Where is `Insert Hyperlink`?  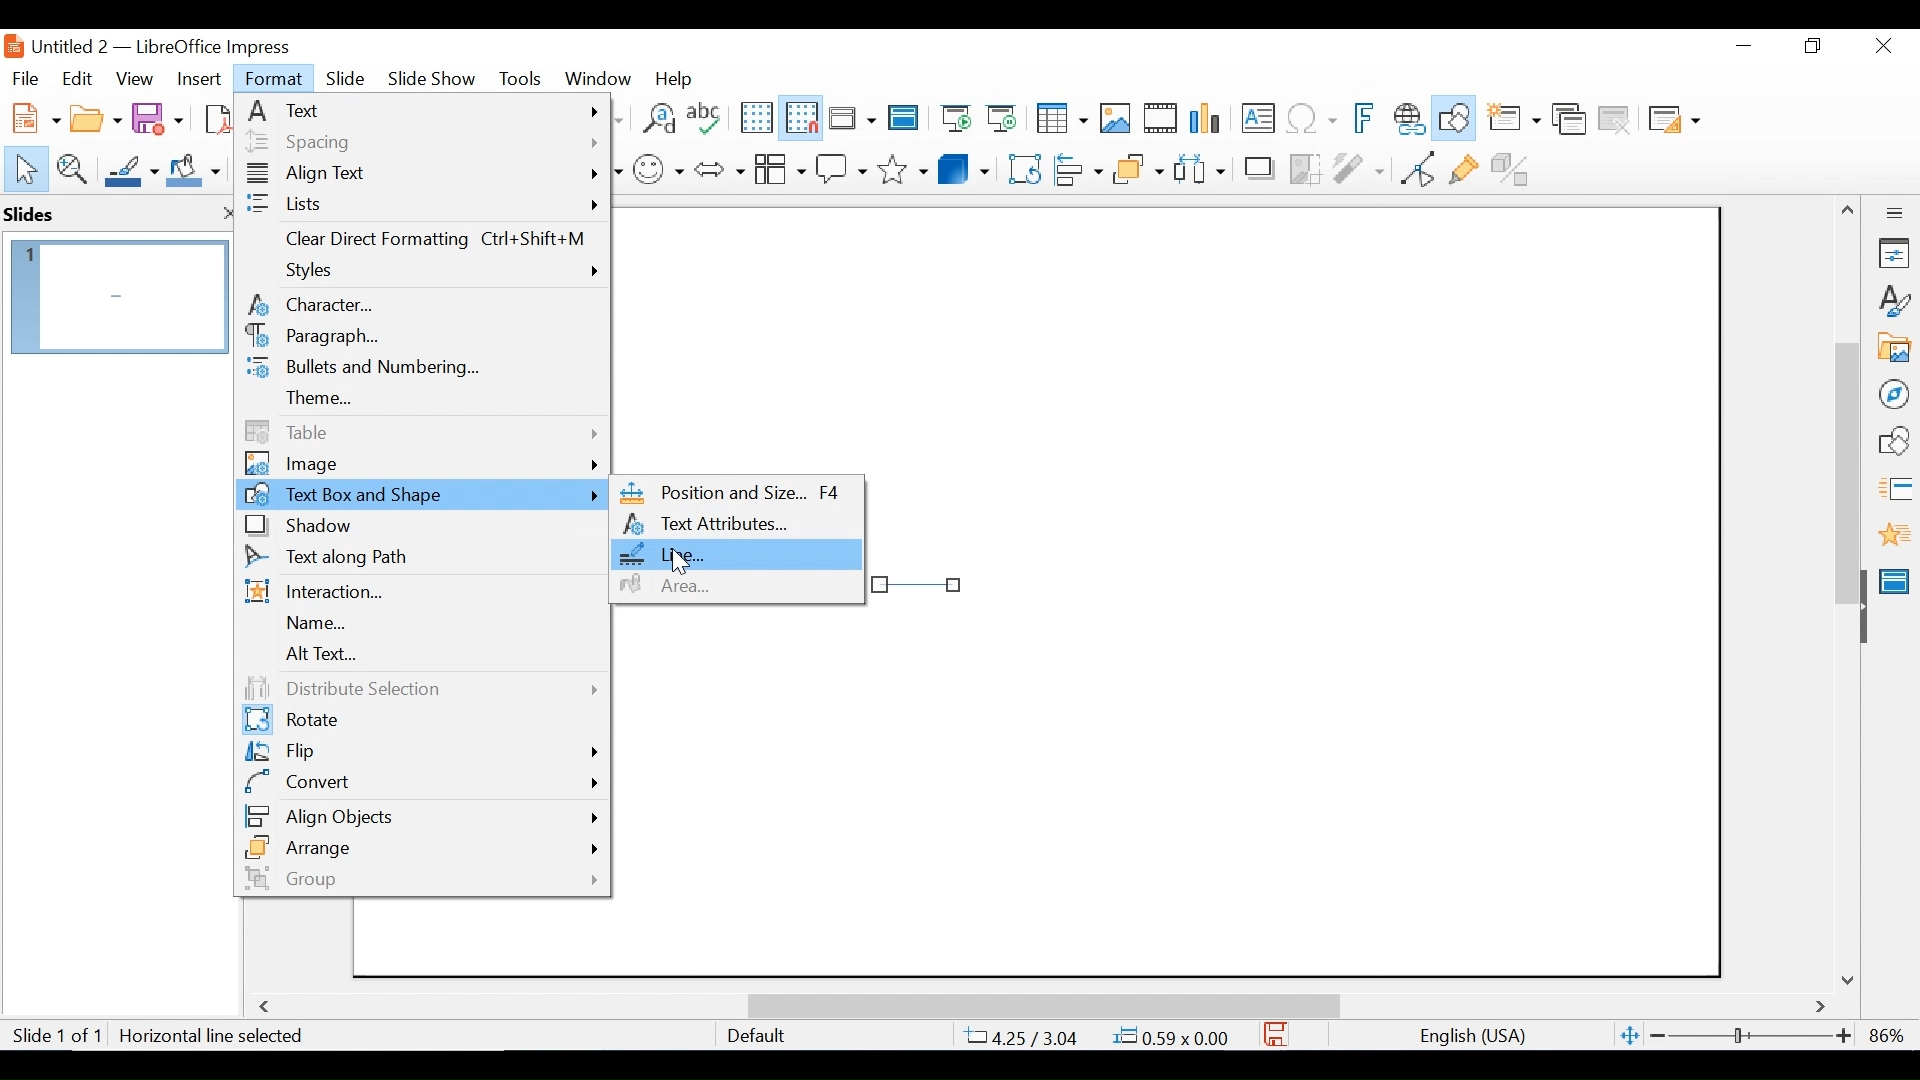 Insert Hyperlink is located at coordinates (1408, 119).